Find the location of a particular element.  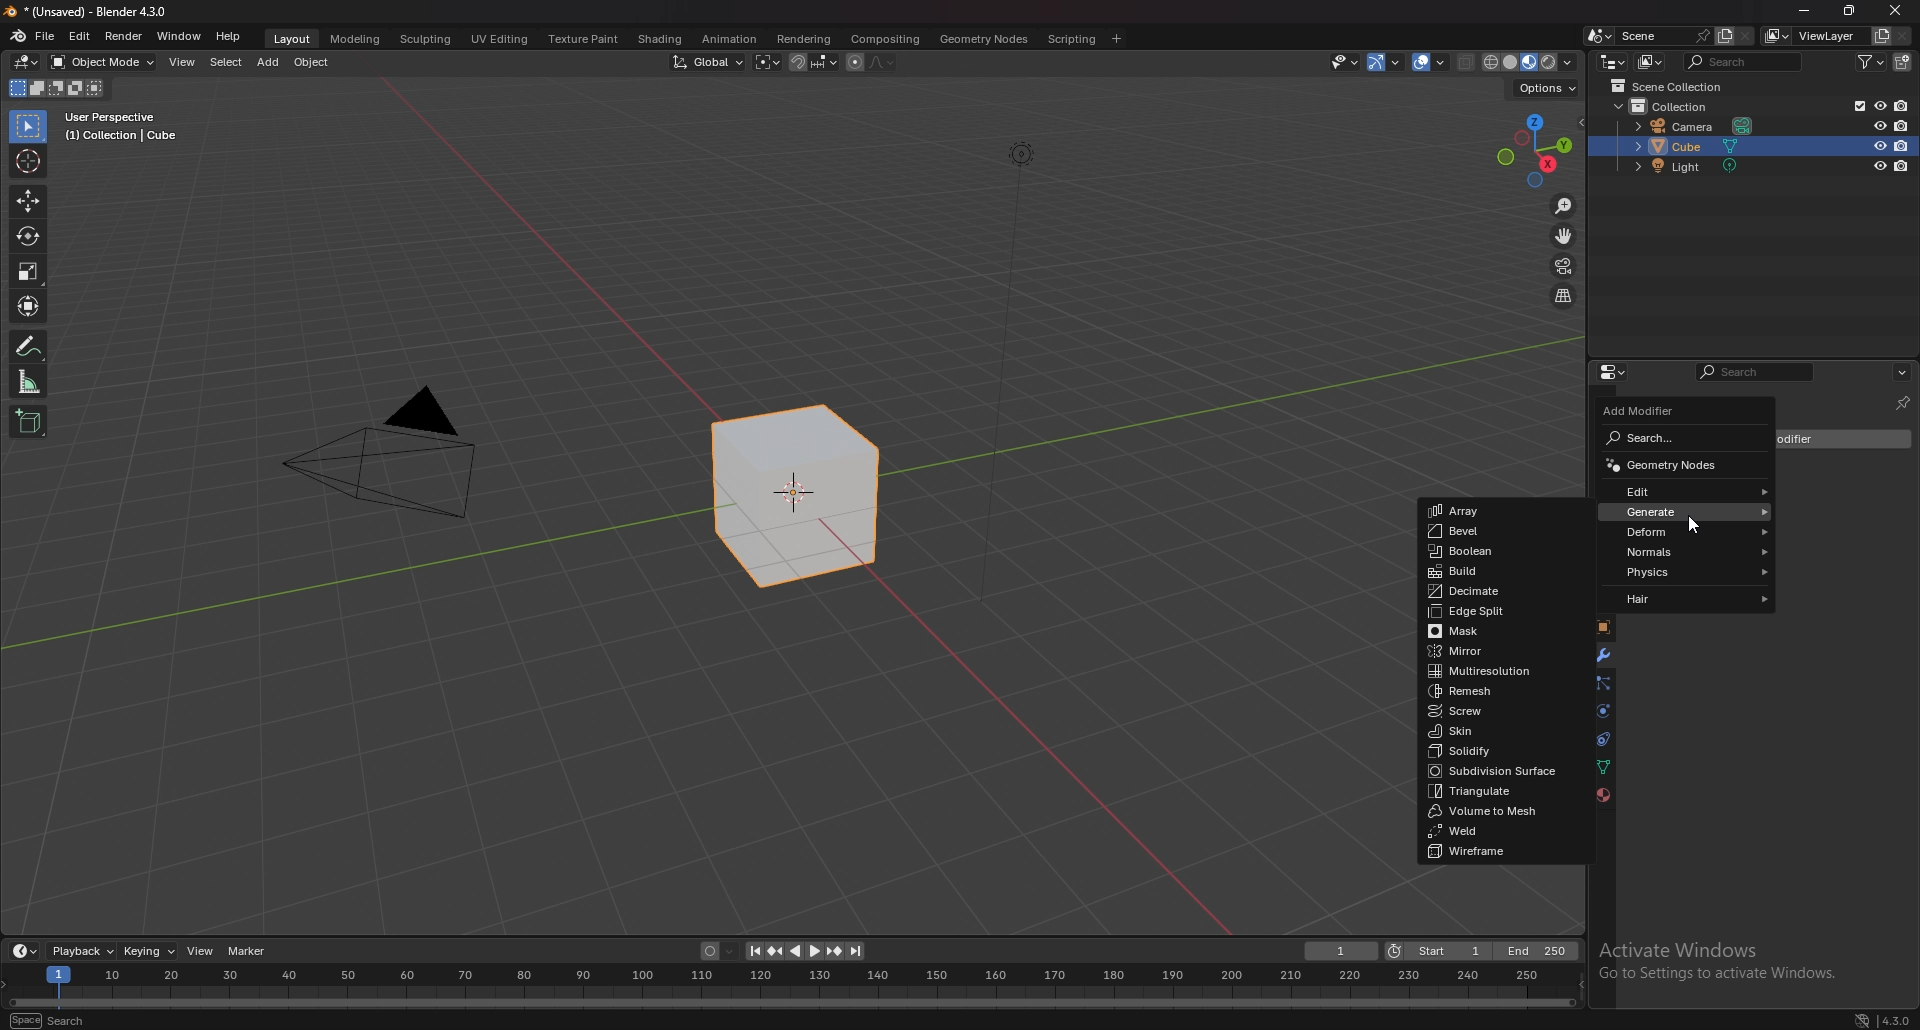

move is located at coordinates (30, 199).